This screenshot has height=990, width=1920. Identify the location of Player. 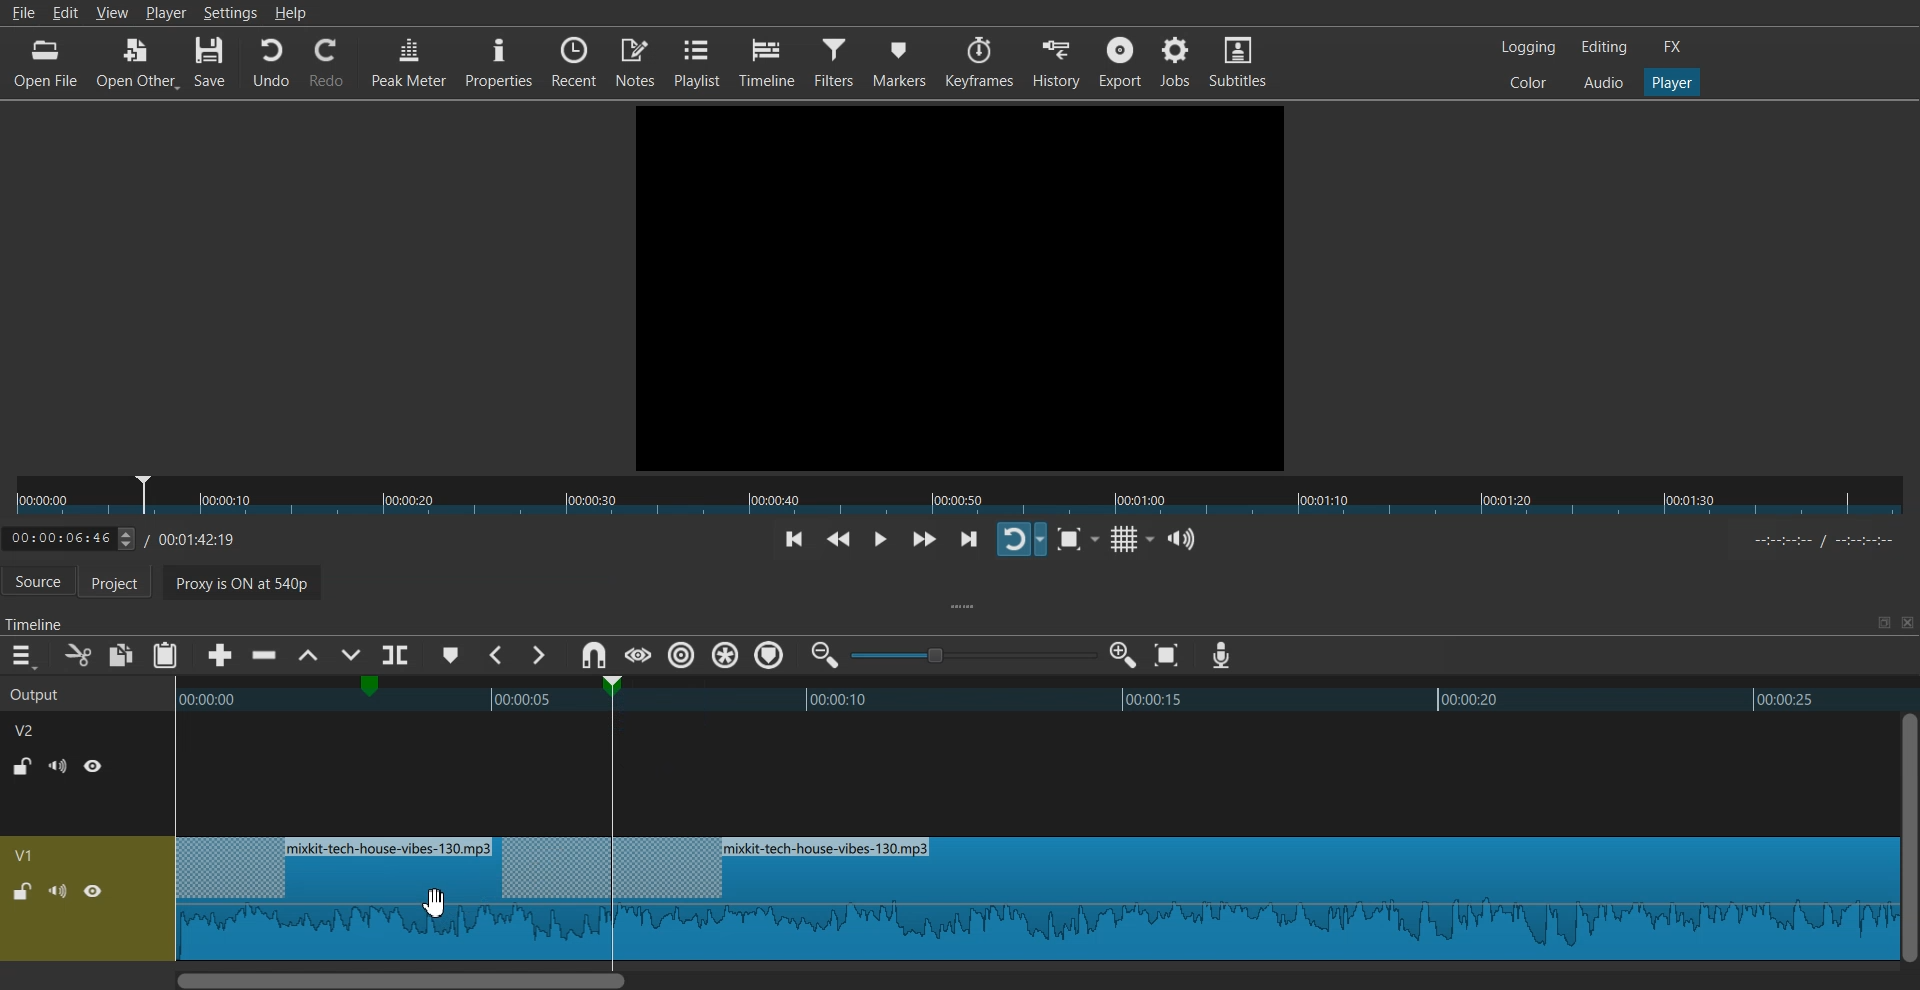
(1673, 83).